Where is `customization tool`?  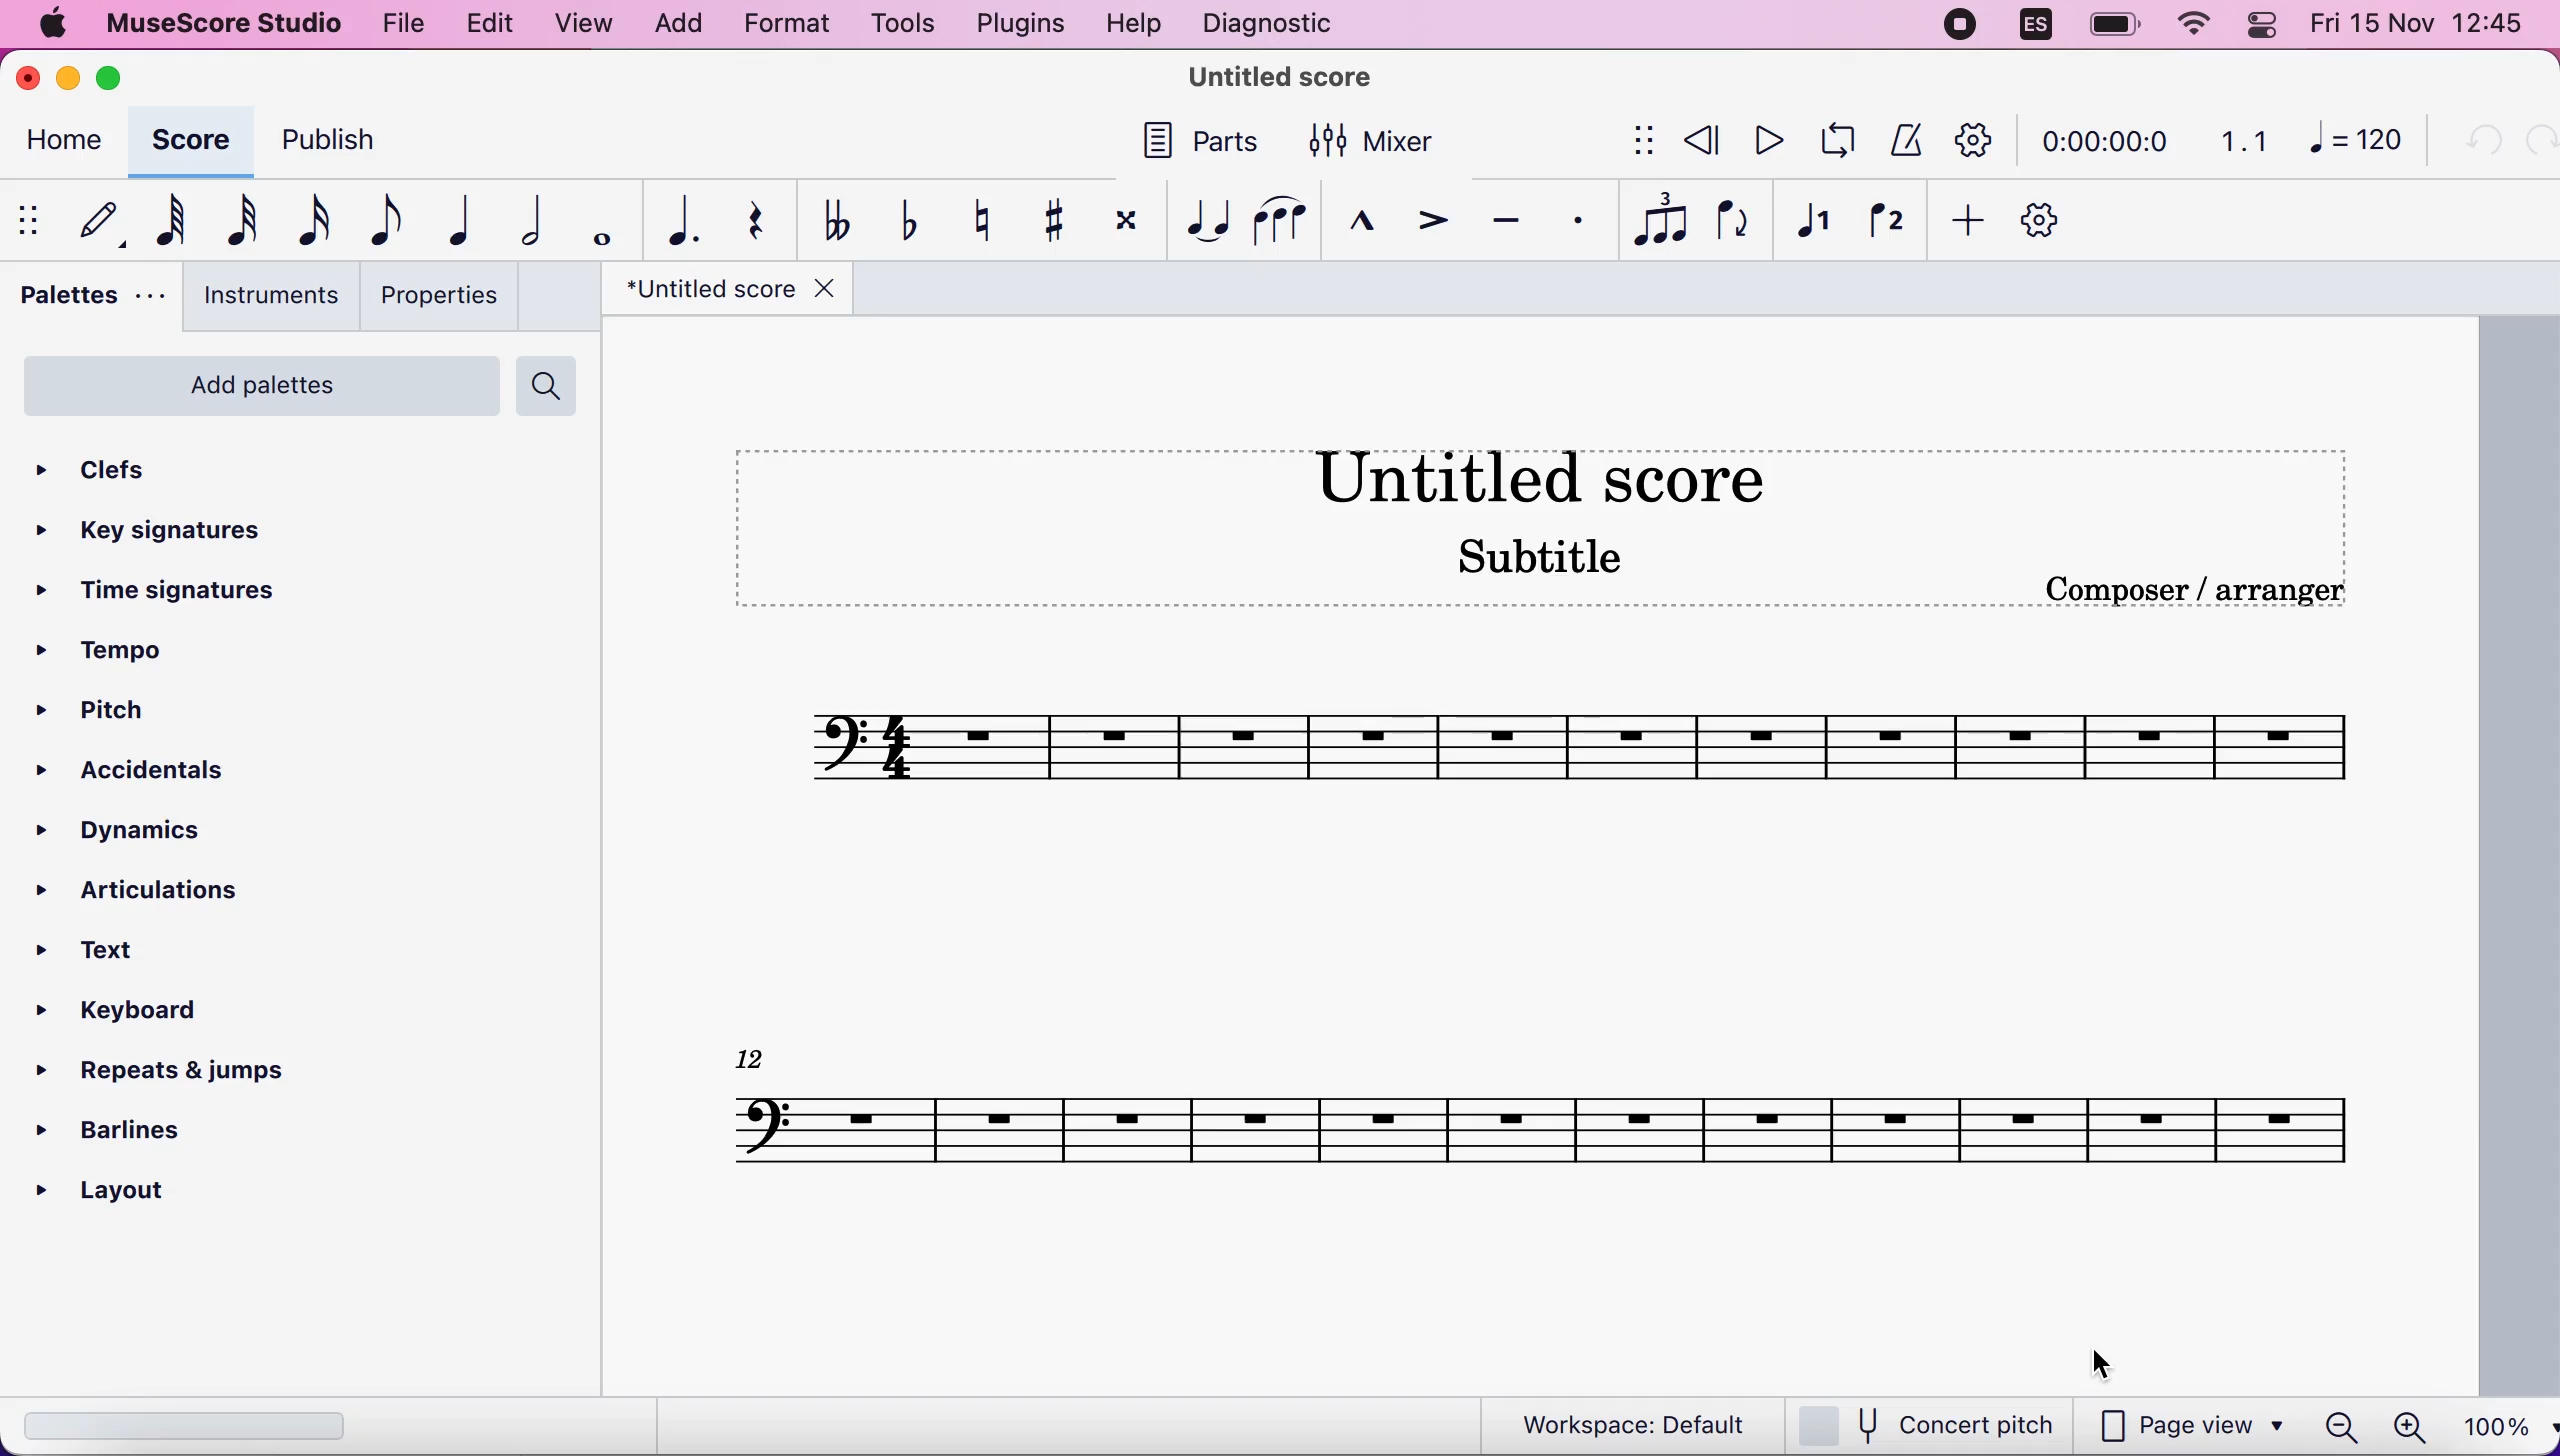
customization tool is located at coordinates (2043, 220).